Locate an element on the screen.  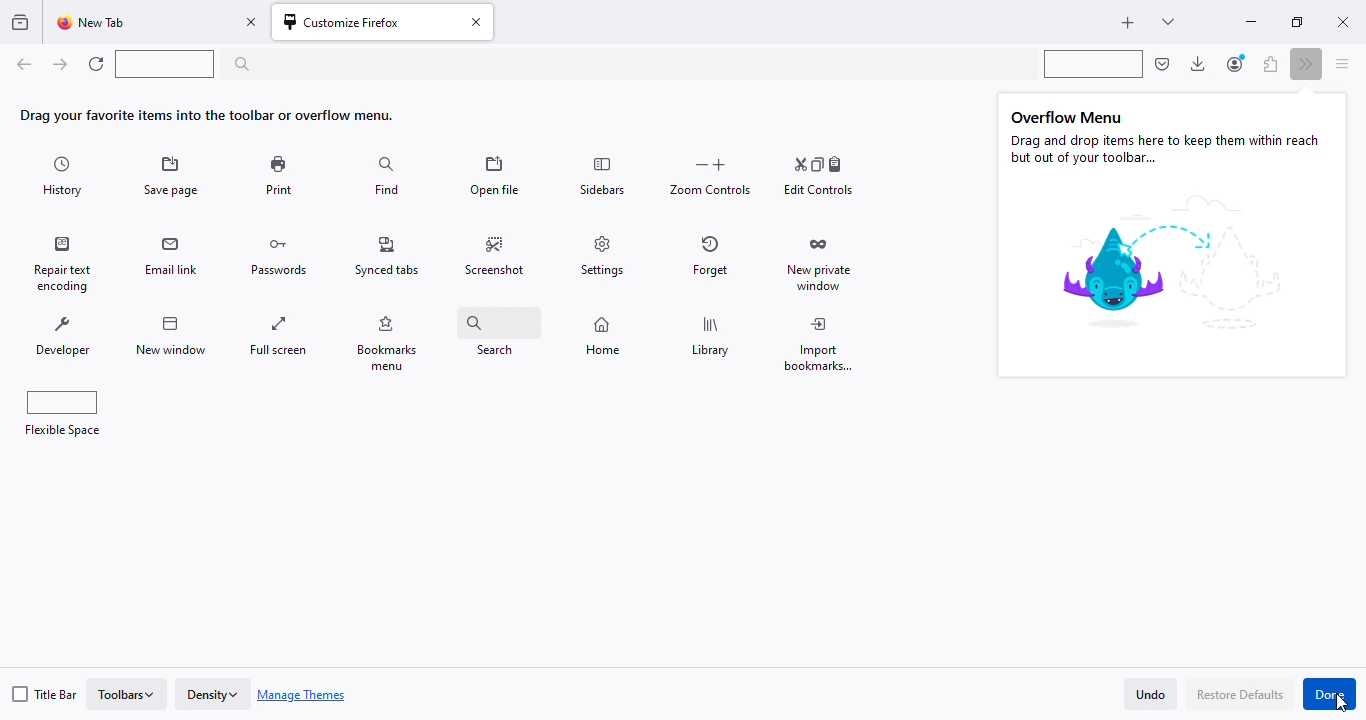
find is located at coordinates (386, 175).